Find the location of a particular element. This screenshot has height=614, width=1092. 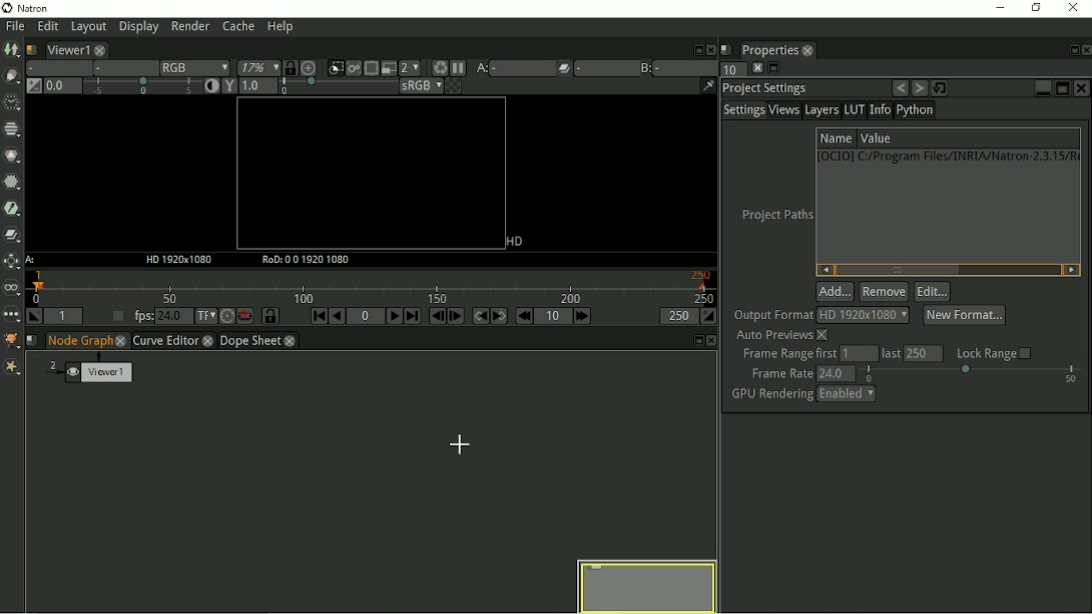

Info is located at coordinates (879, 111).